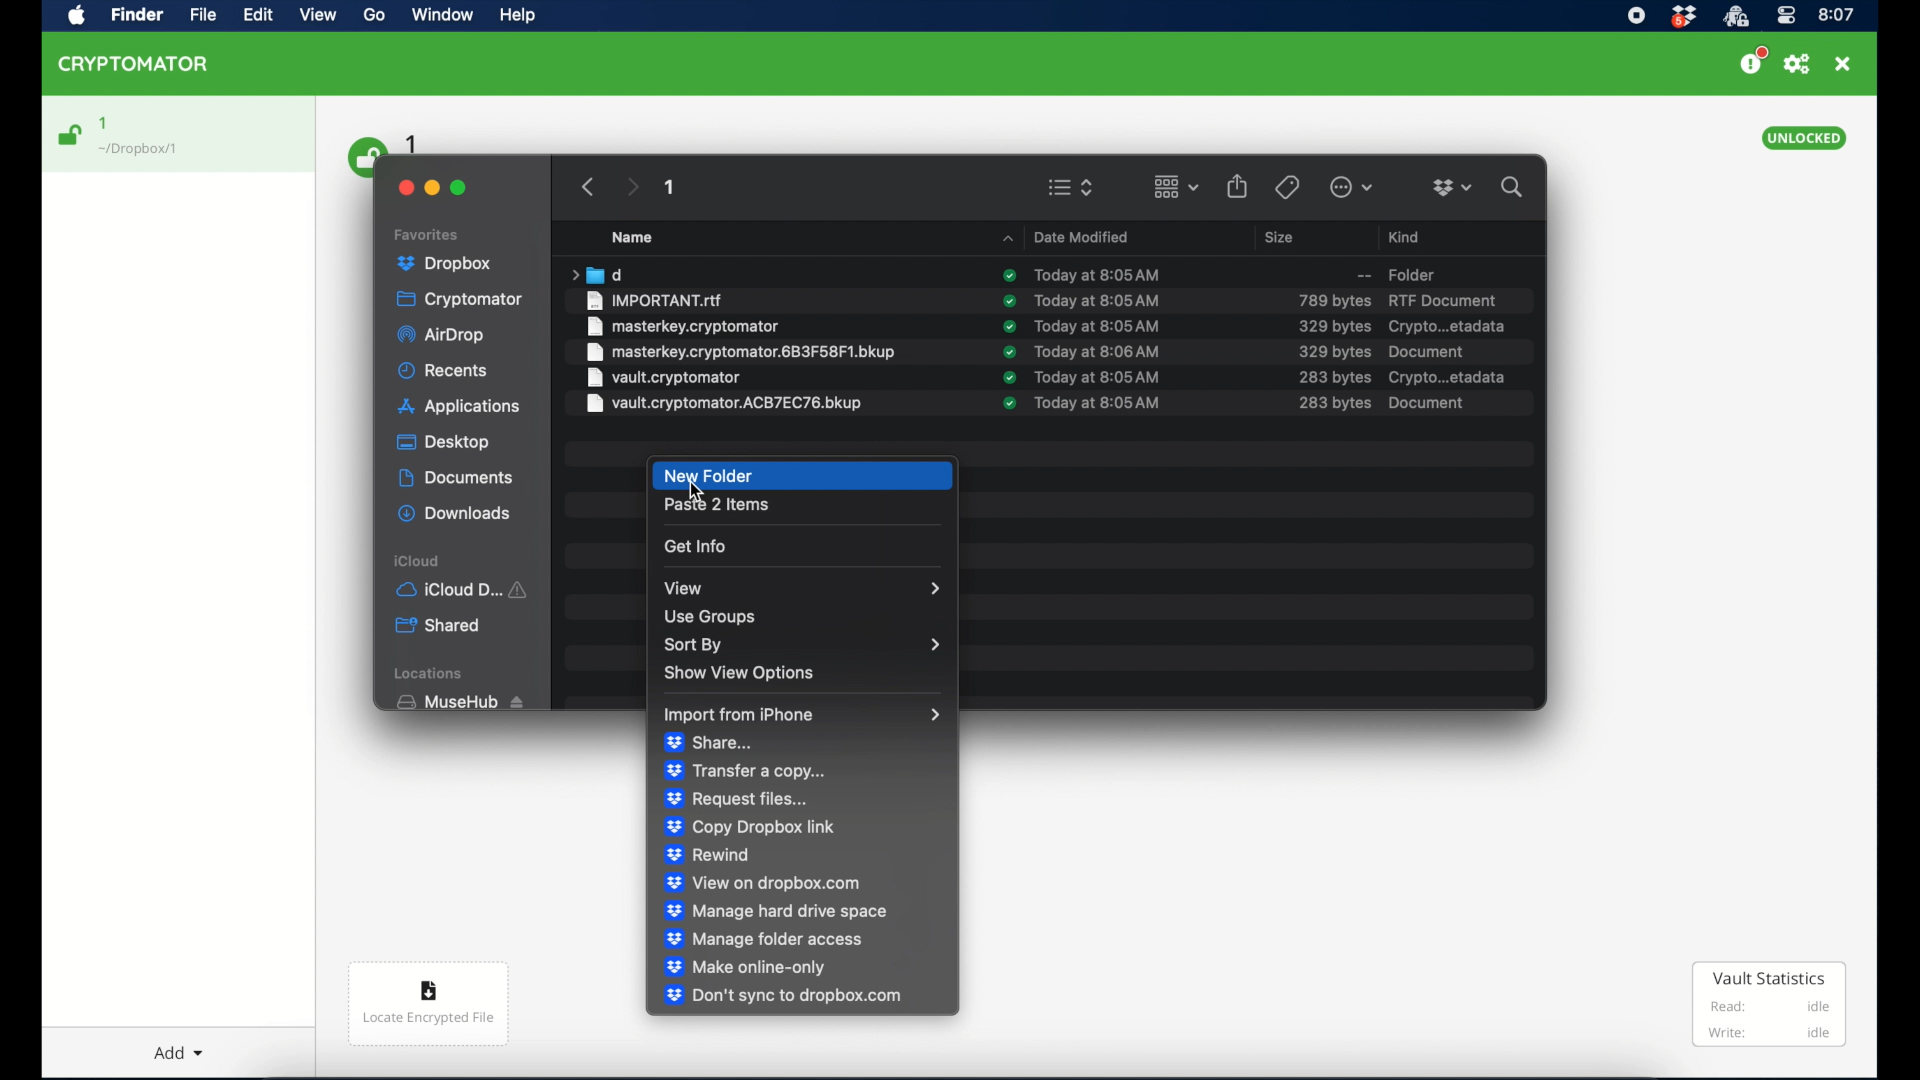 This screenshot has height=1080, width=1920. What do you see at coordinates (1452, 188) in the screenshot?
I see `dropboxdropdown` at bounding box center [1452, 188].